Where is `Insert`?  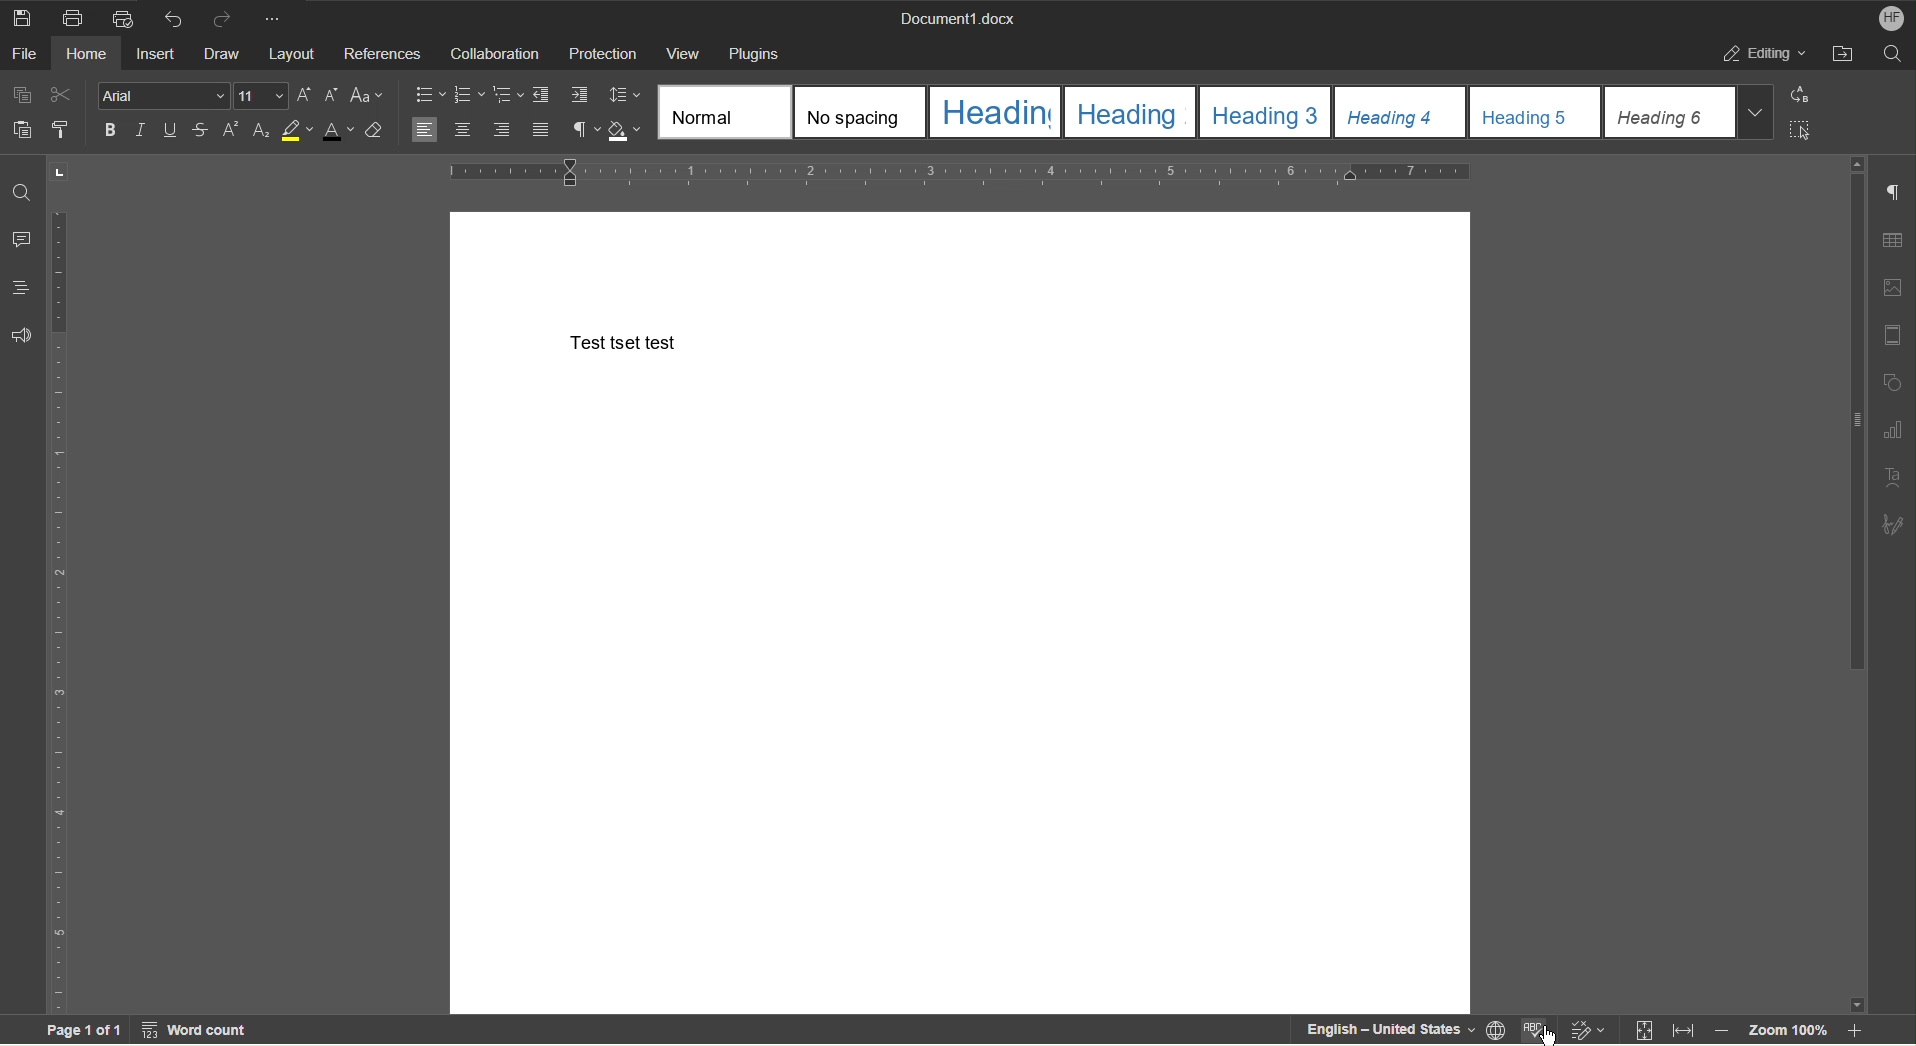 Insert is located at coordinates (161, 52).